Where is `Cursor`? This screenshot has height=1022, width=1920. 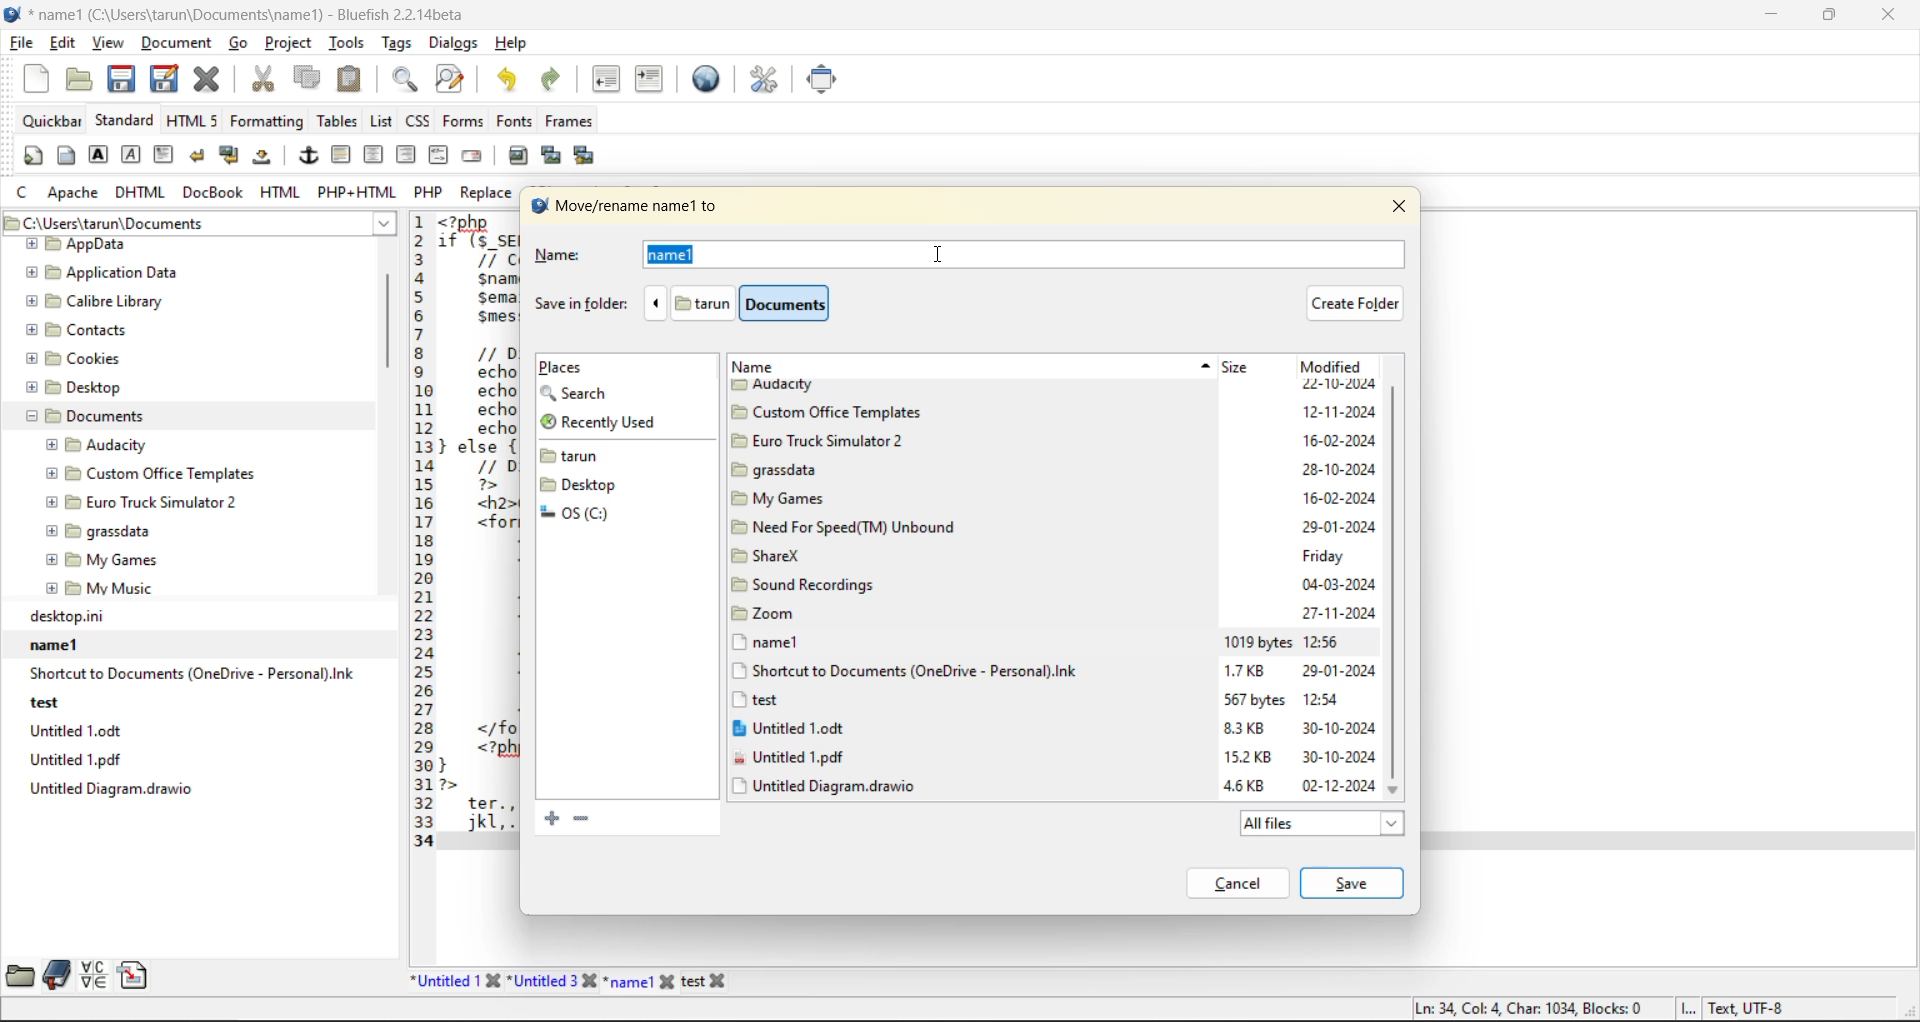 Cursor is located at coordinates (26, 60).